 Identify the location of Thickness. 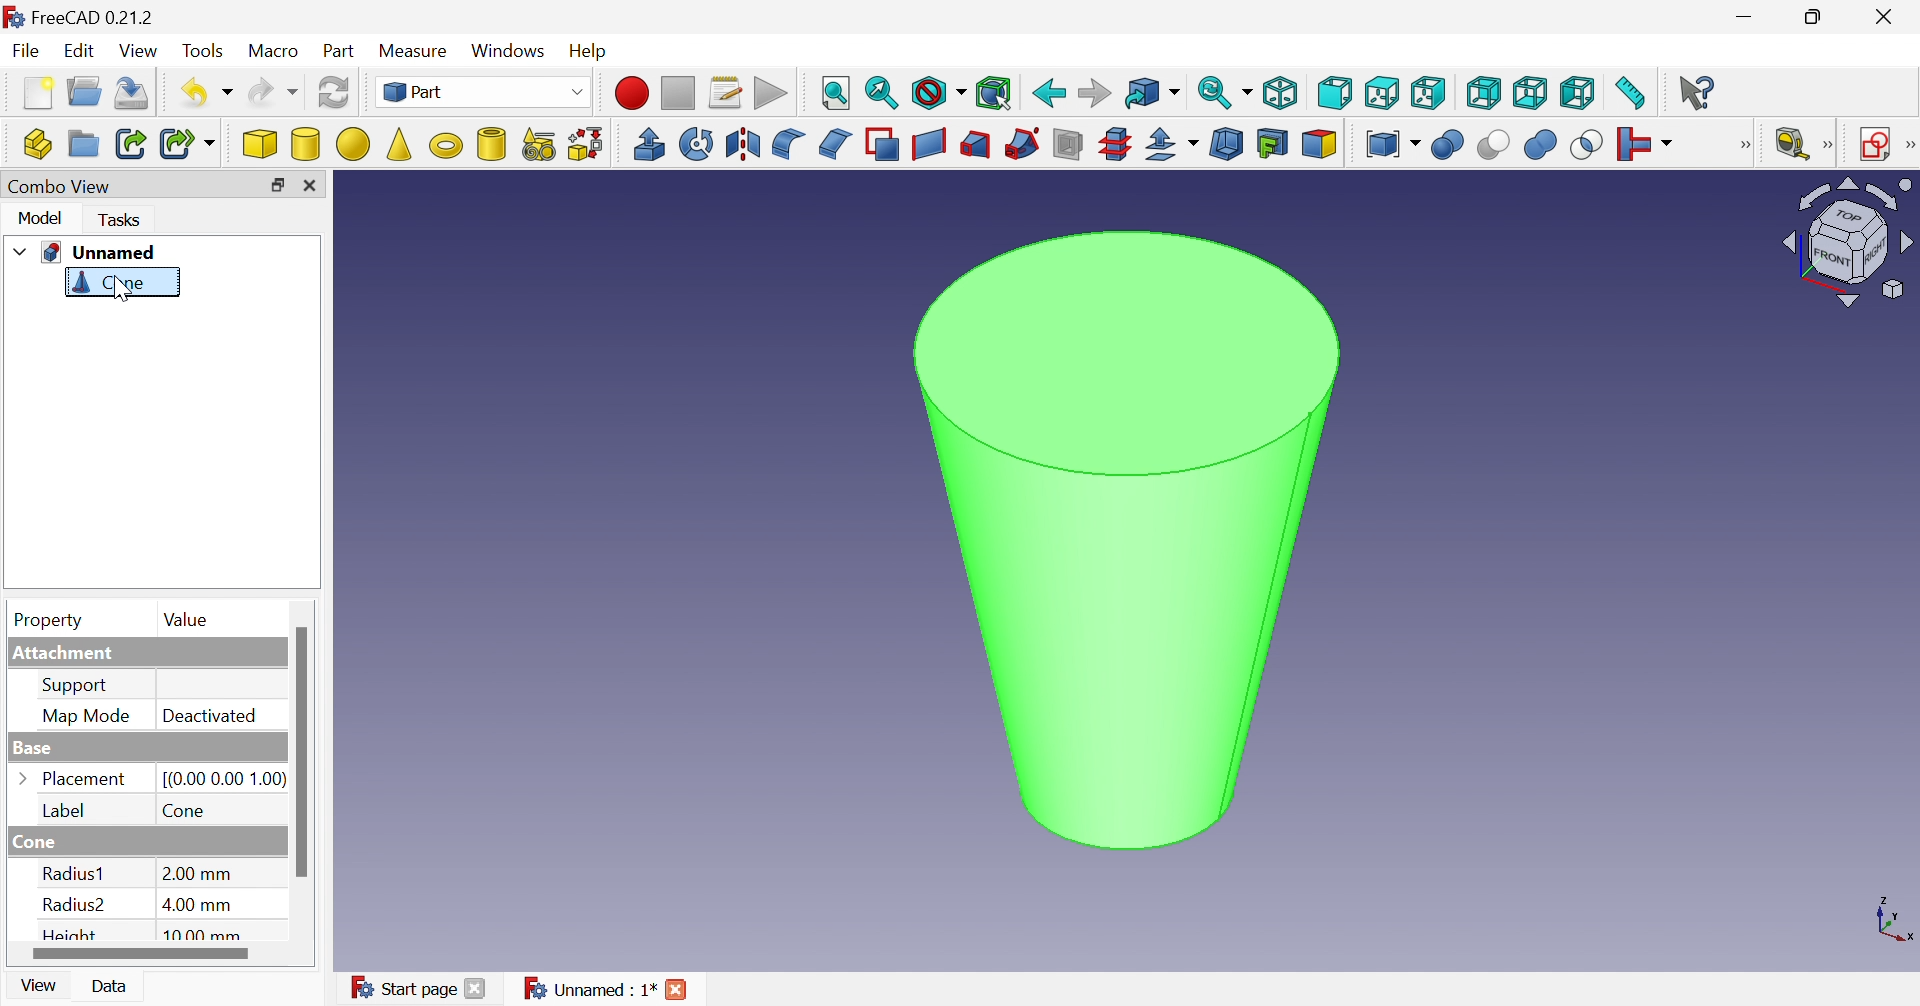
(1226, 145).